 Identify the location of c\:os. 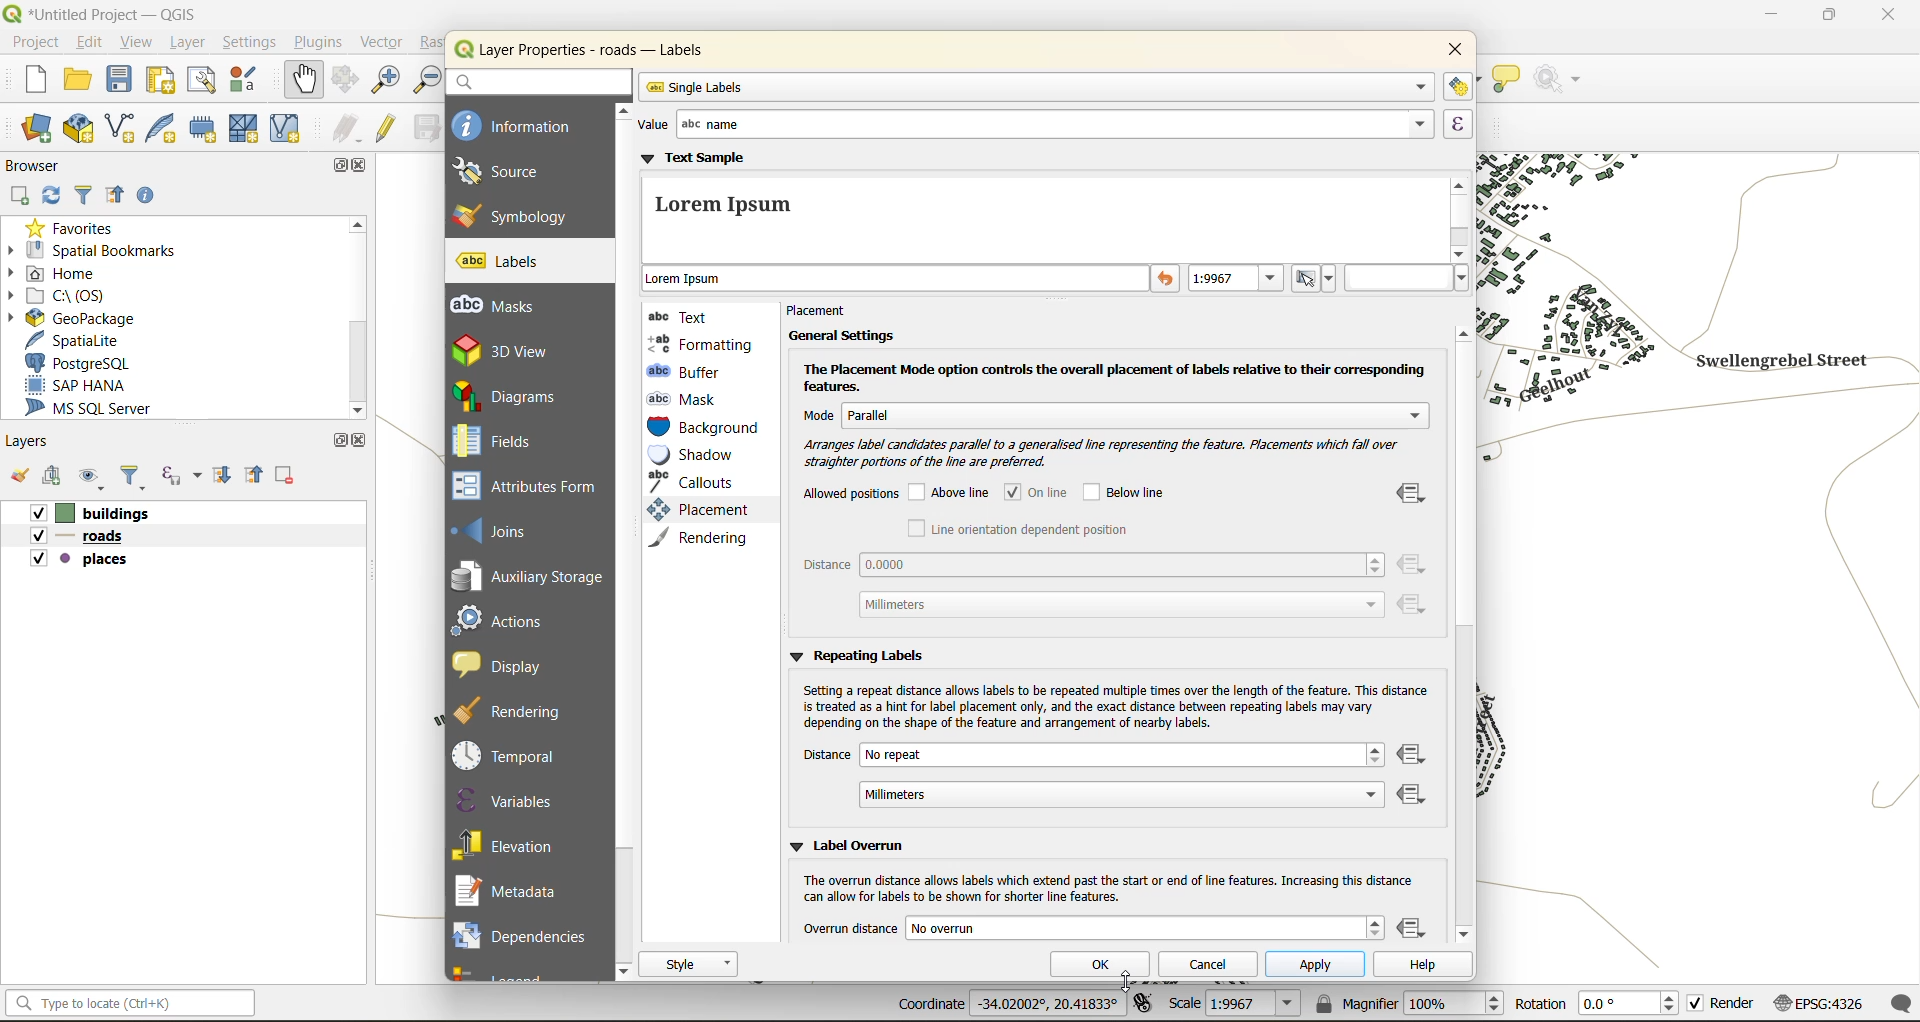
(72, 297).